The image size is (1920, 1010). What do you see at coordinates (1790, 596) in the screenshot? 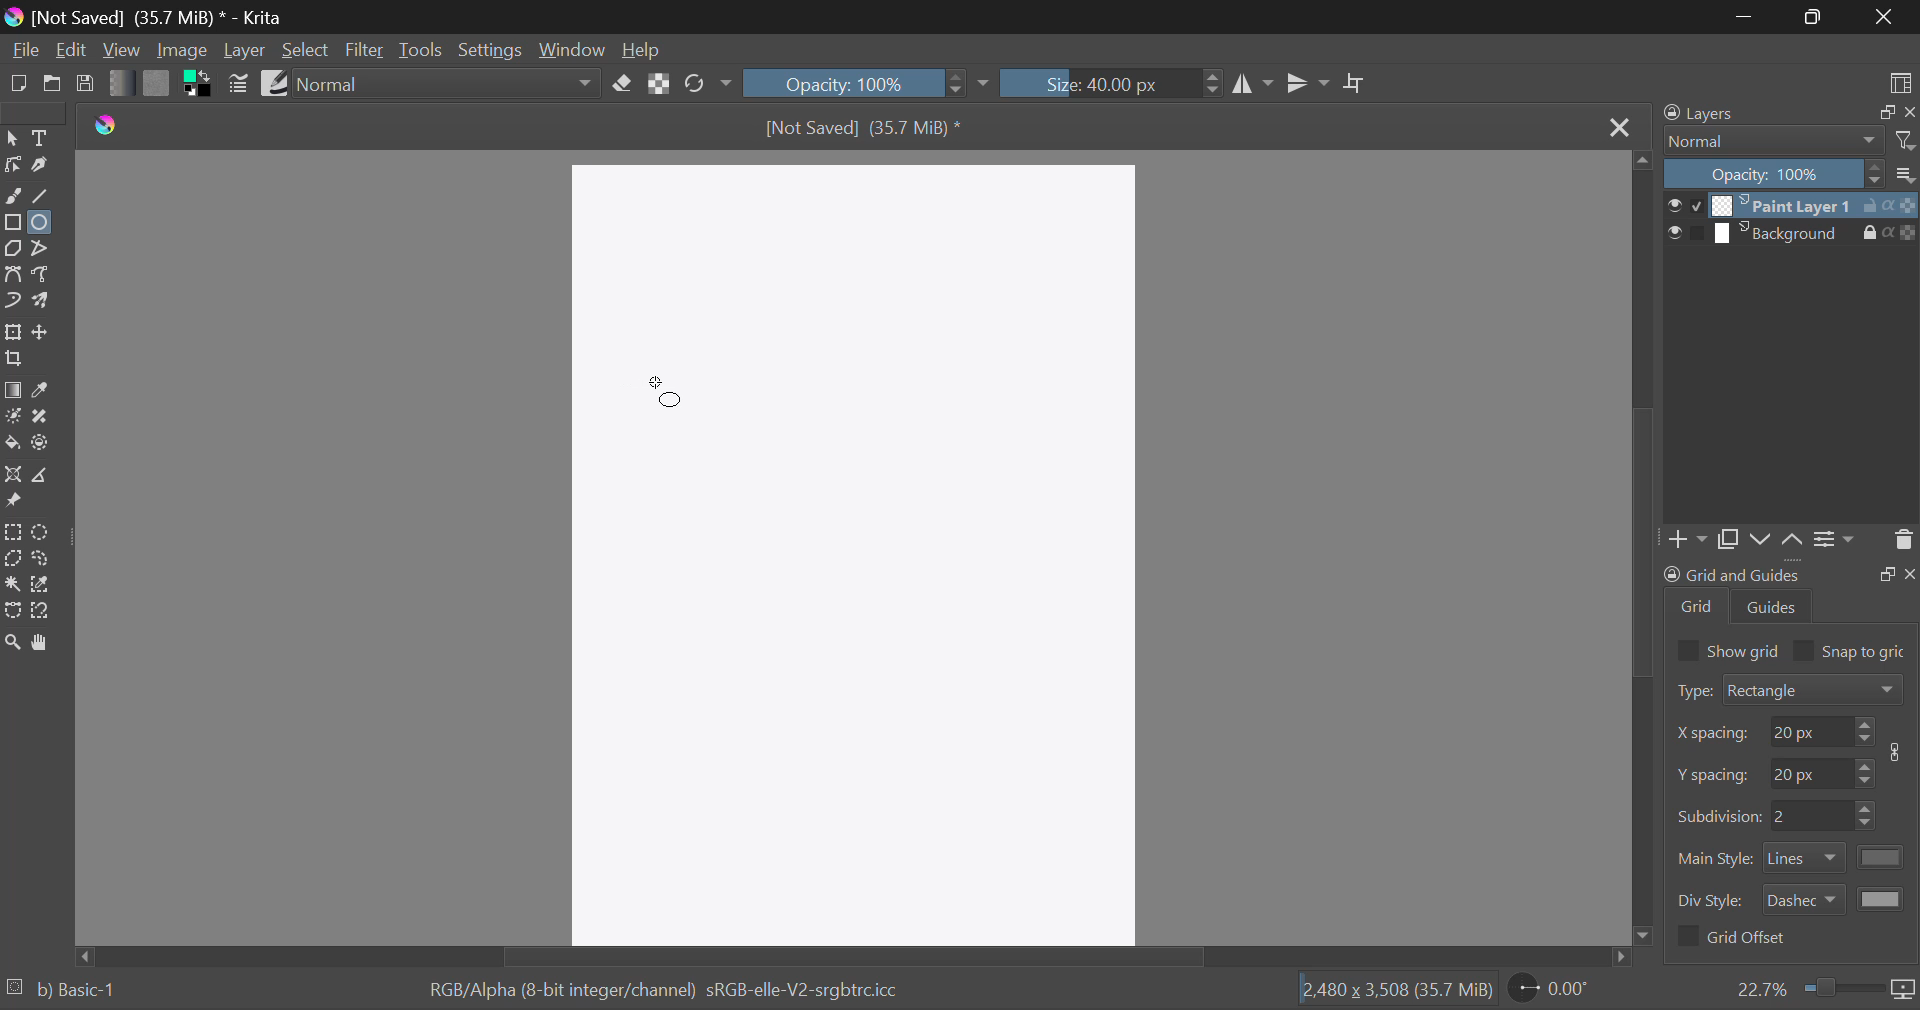
I see `Grid and Guides Docker Tab` at bounding box center [1790, 596].